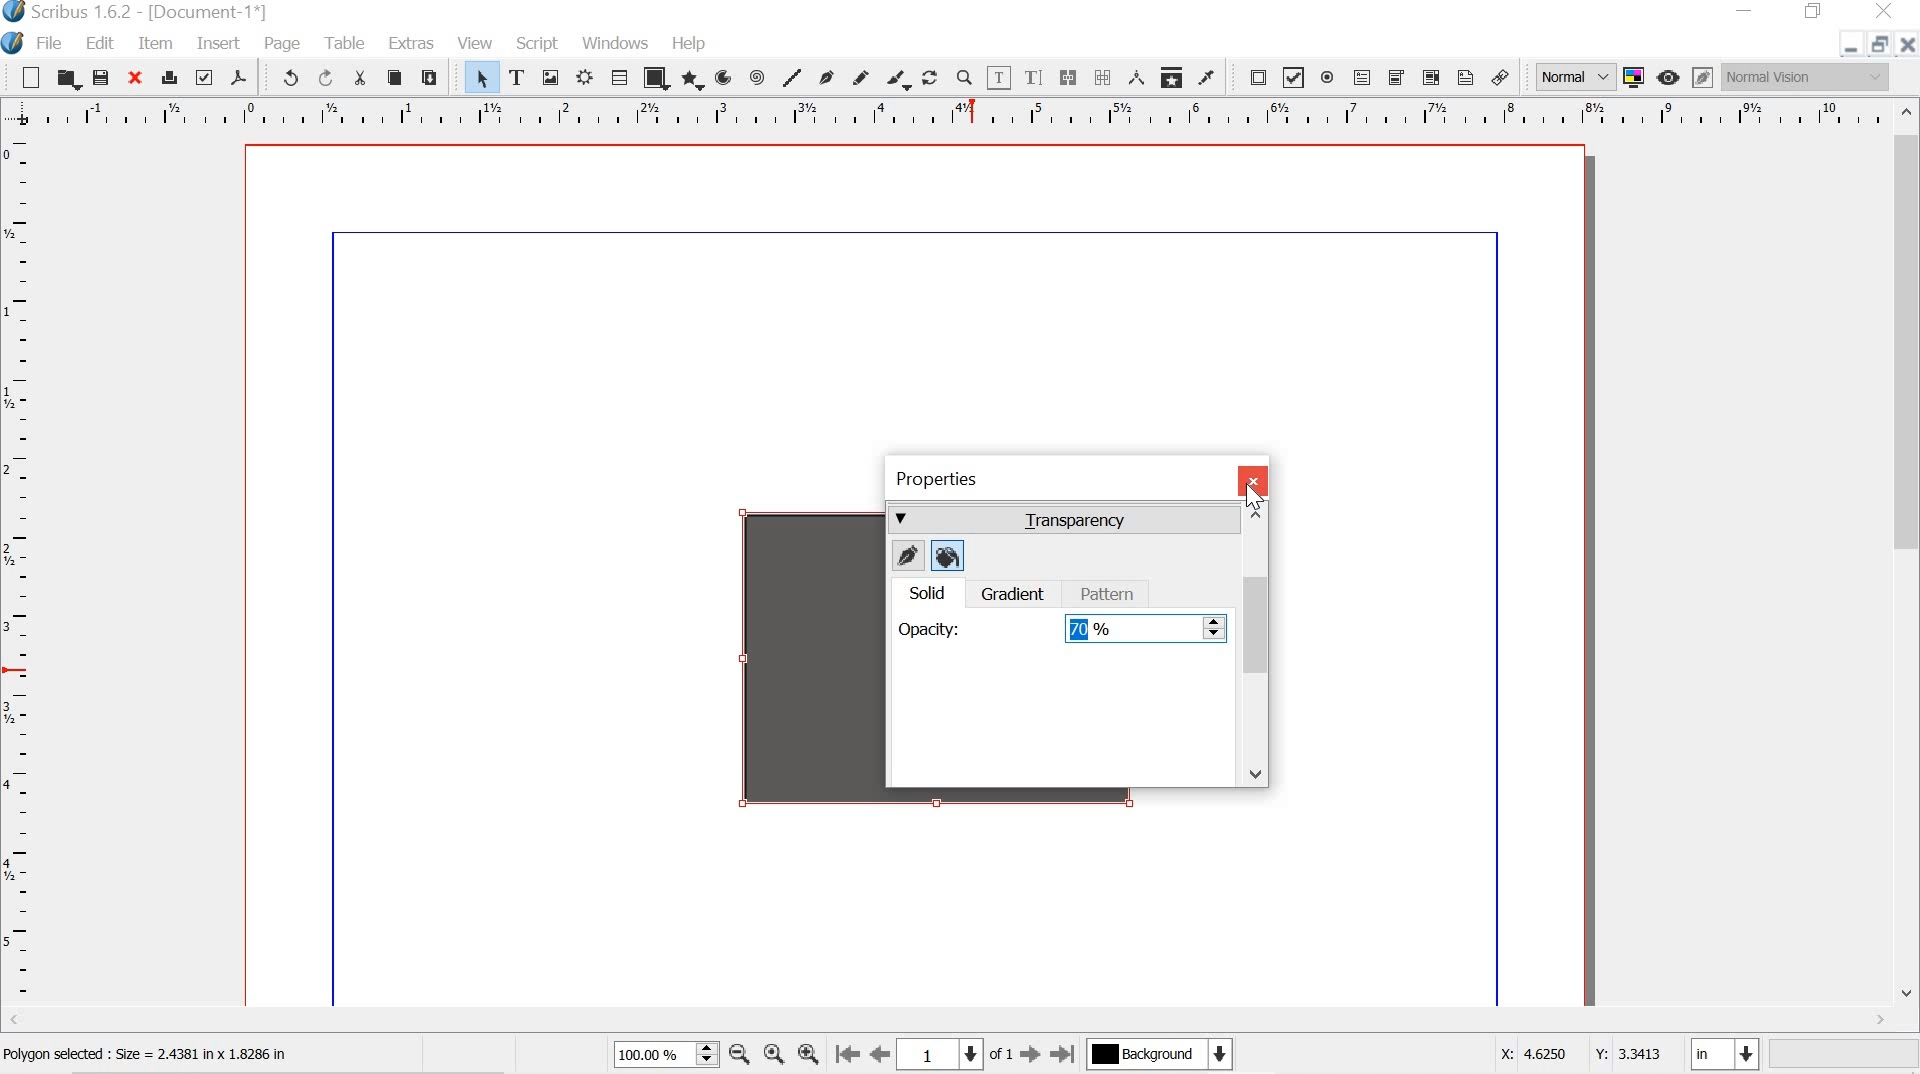 Image resolution: width=1920 pixels, height=1074 pixels. I want to click on ruler, so click(19, 573).